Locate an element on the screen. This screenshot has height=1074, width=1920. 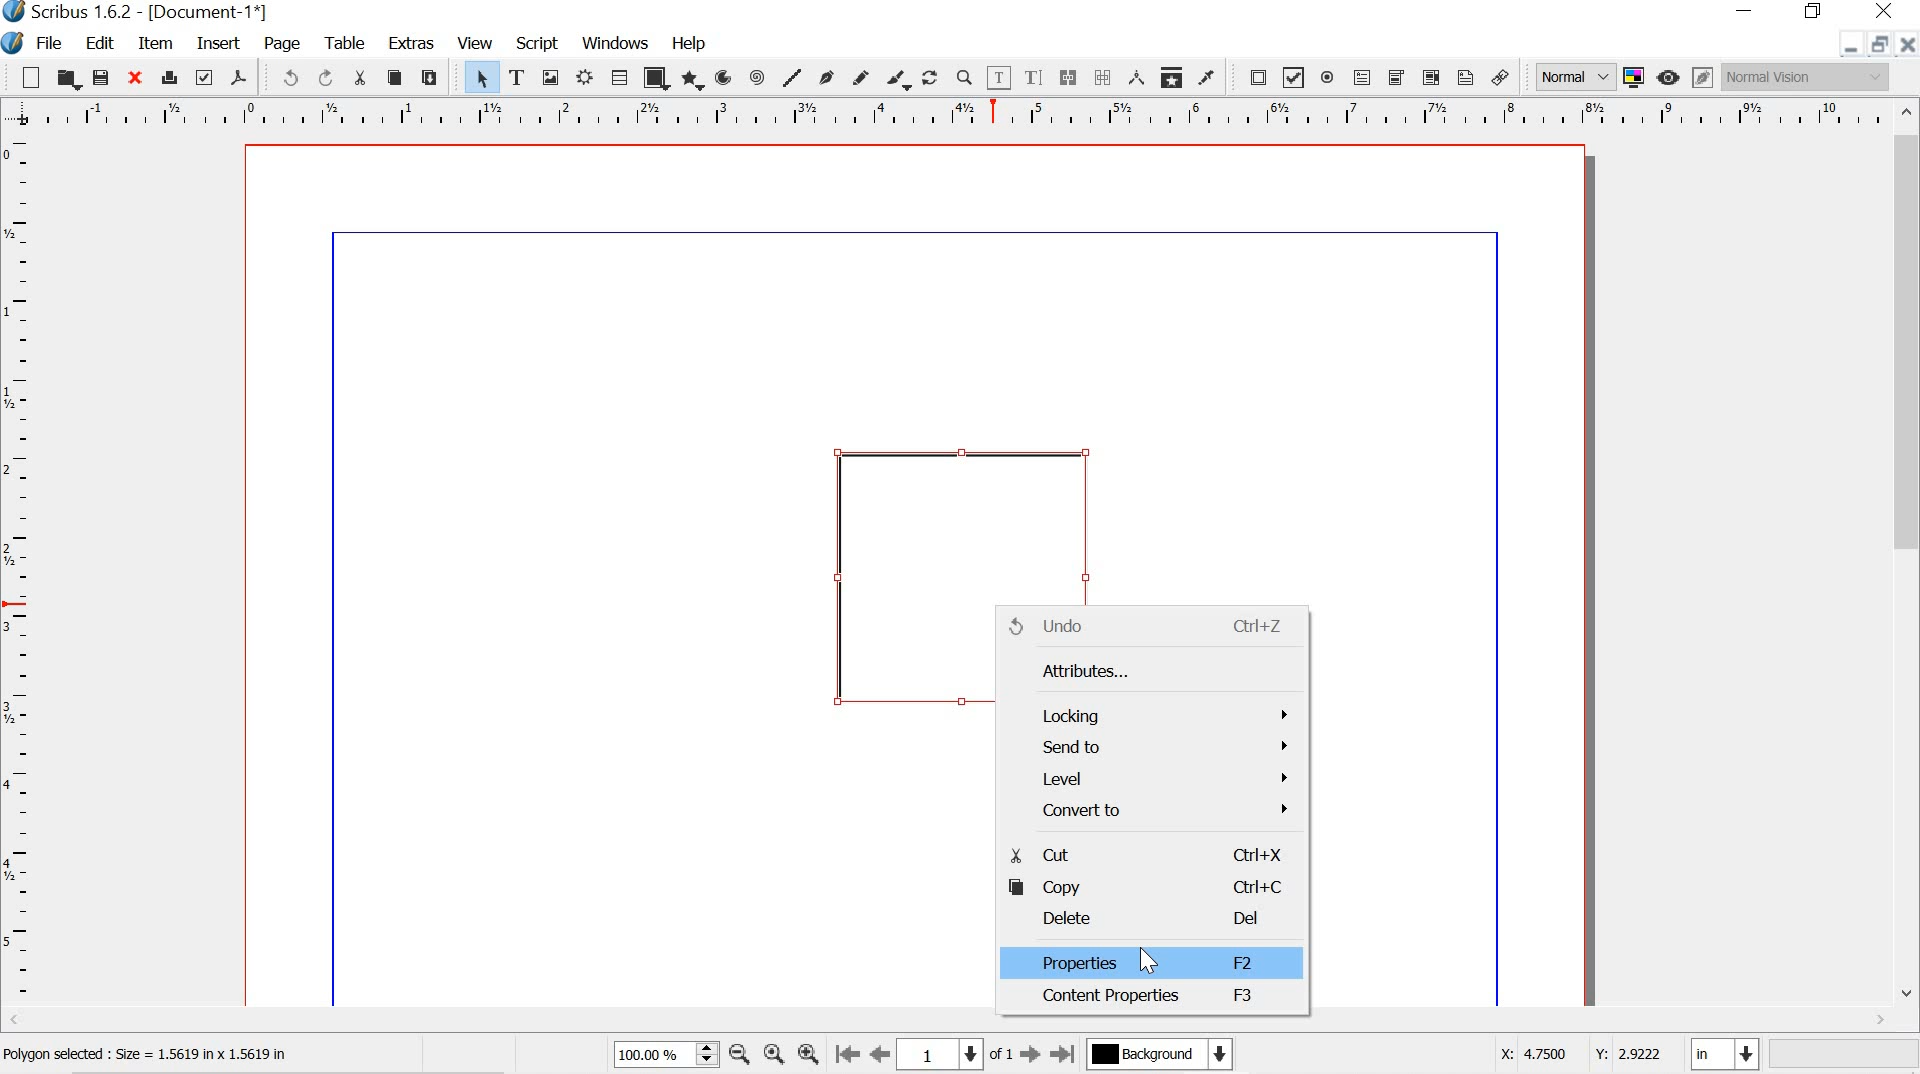
unlink text frames is located at coordinates (1103, 75).